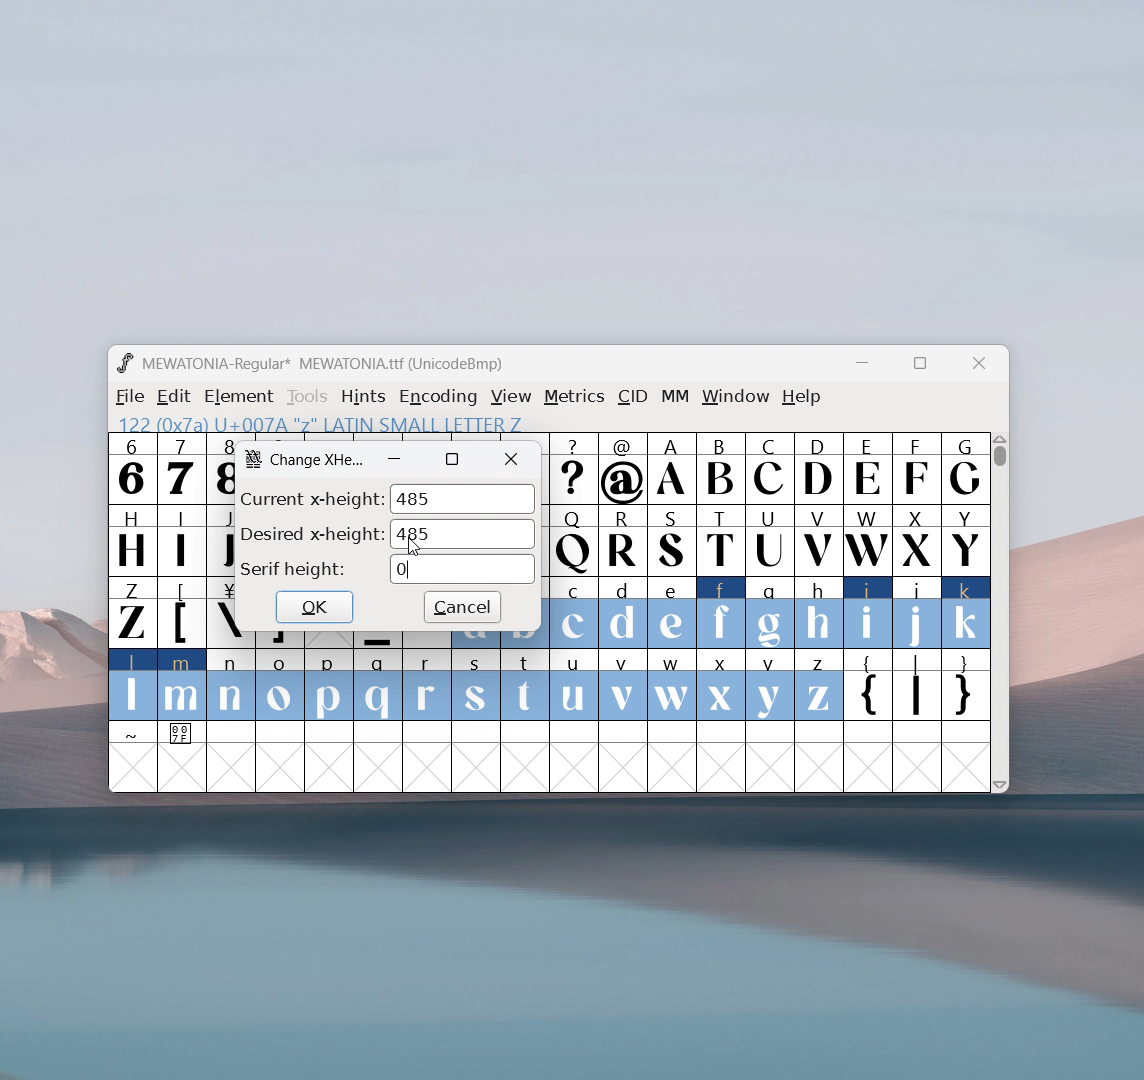 The image size is (1144, 1080). I want to click on 0, so click(462, 569).